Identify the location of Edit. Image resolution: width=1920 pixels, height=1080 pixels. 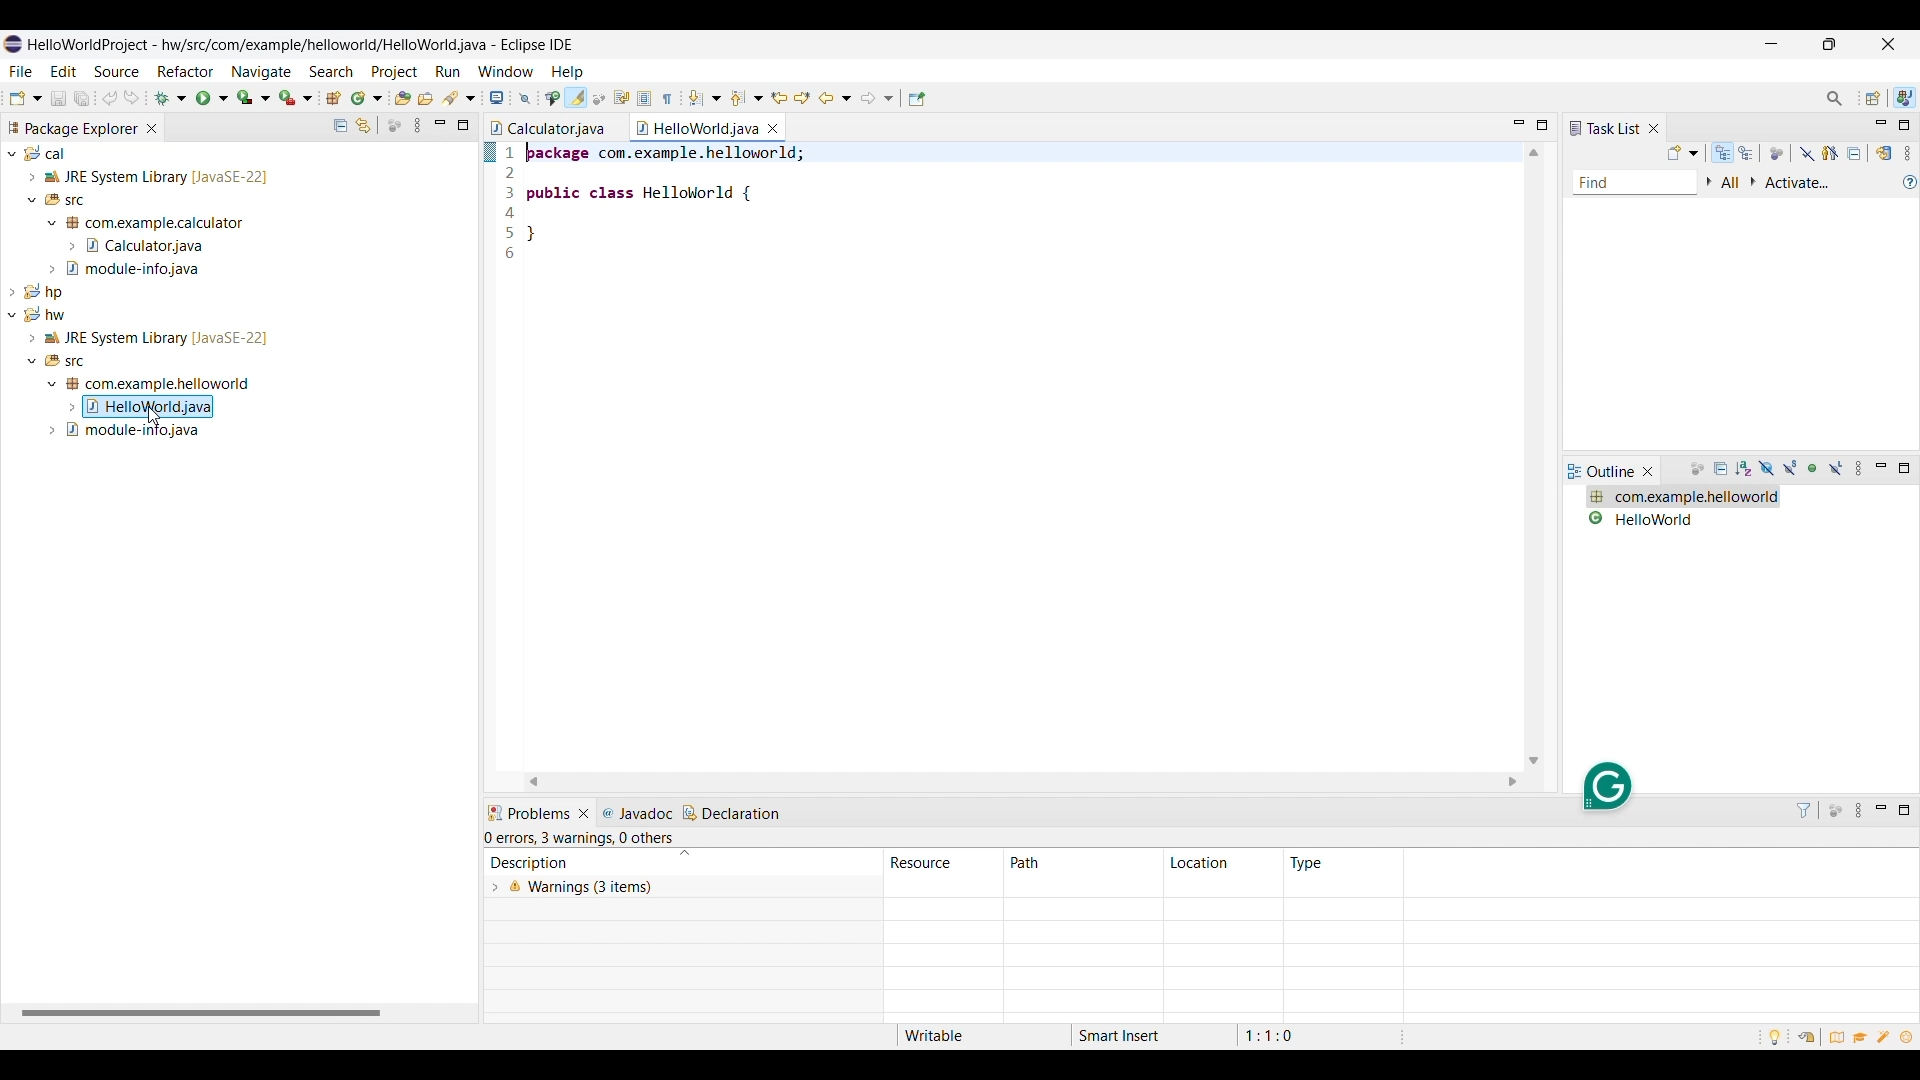
(63, 70).